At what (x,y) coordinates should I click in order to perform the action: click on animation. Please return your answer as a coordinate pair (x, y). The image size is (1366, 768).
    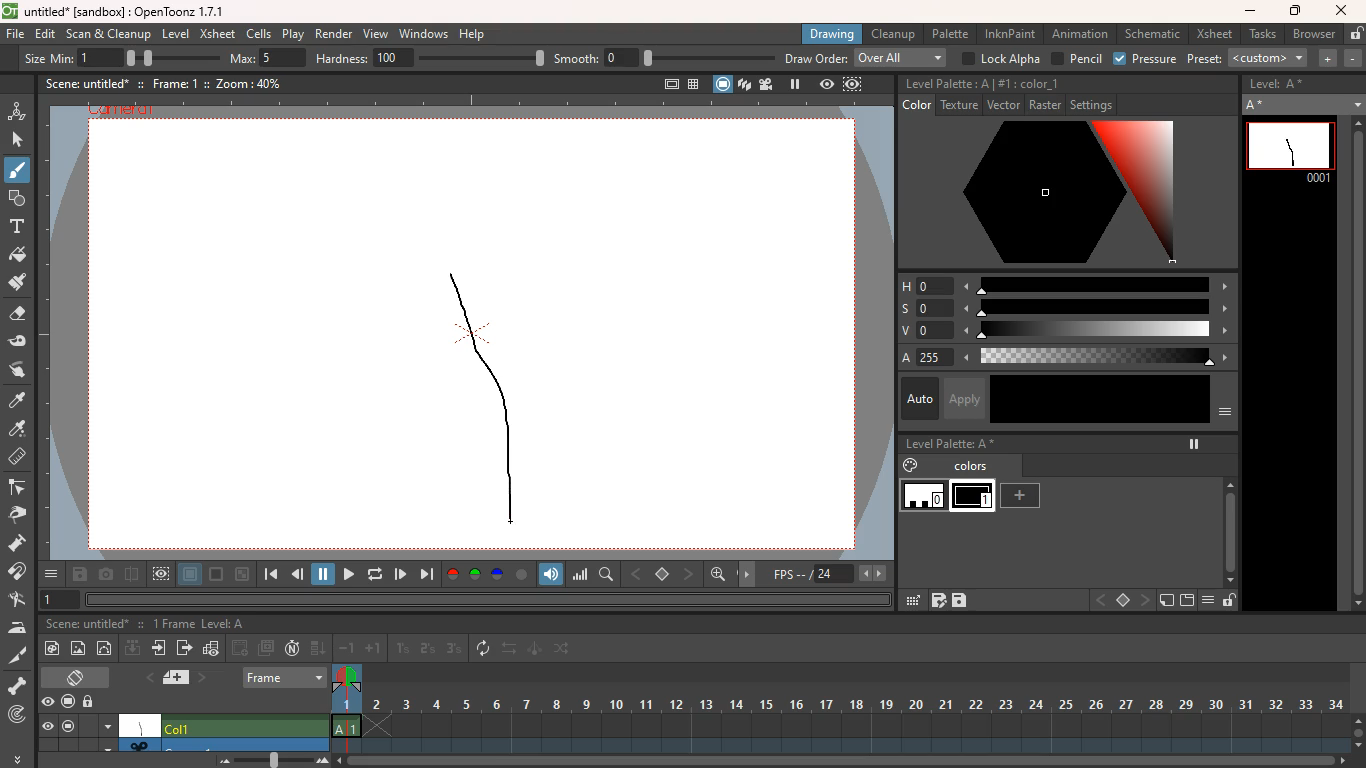
    Looking at the image, I should click on (18, 109).